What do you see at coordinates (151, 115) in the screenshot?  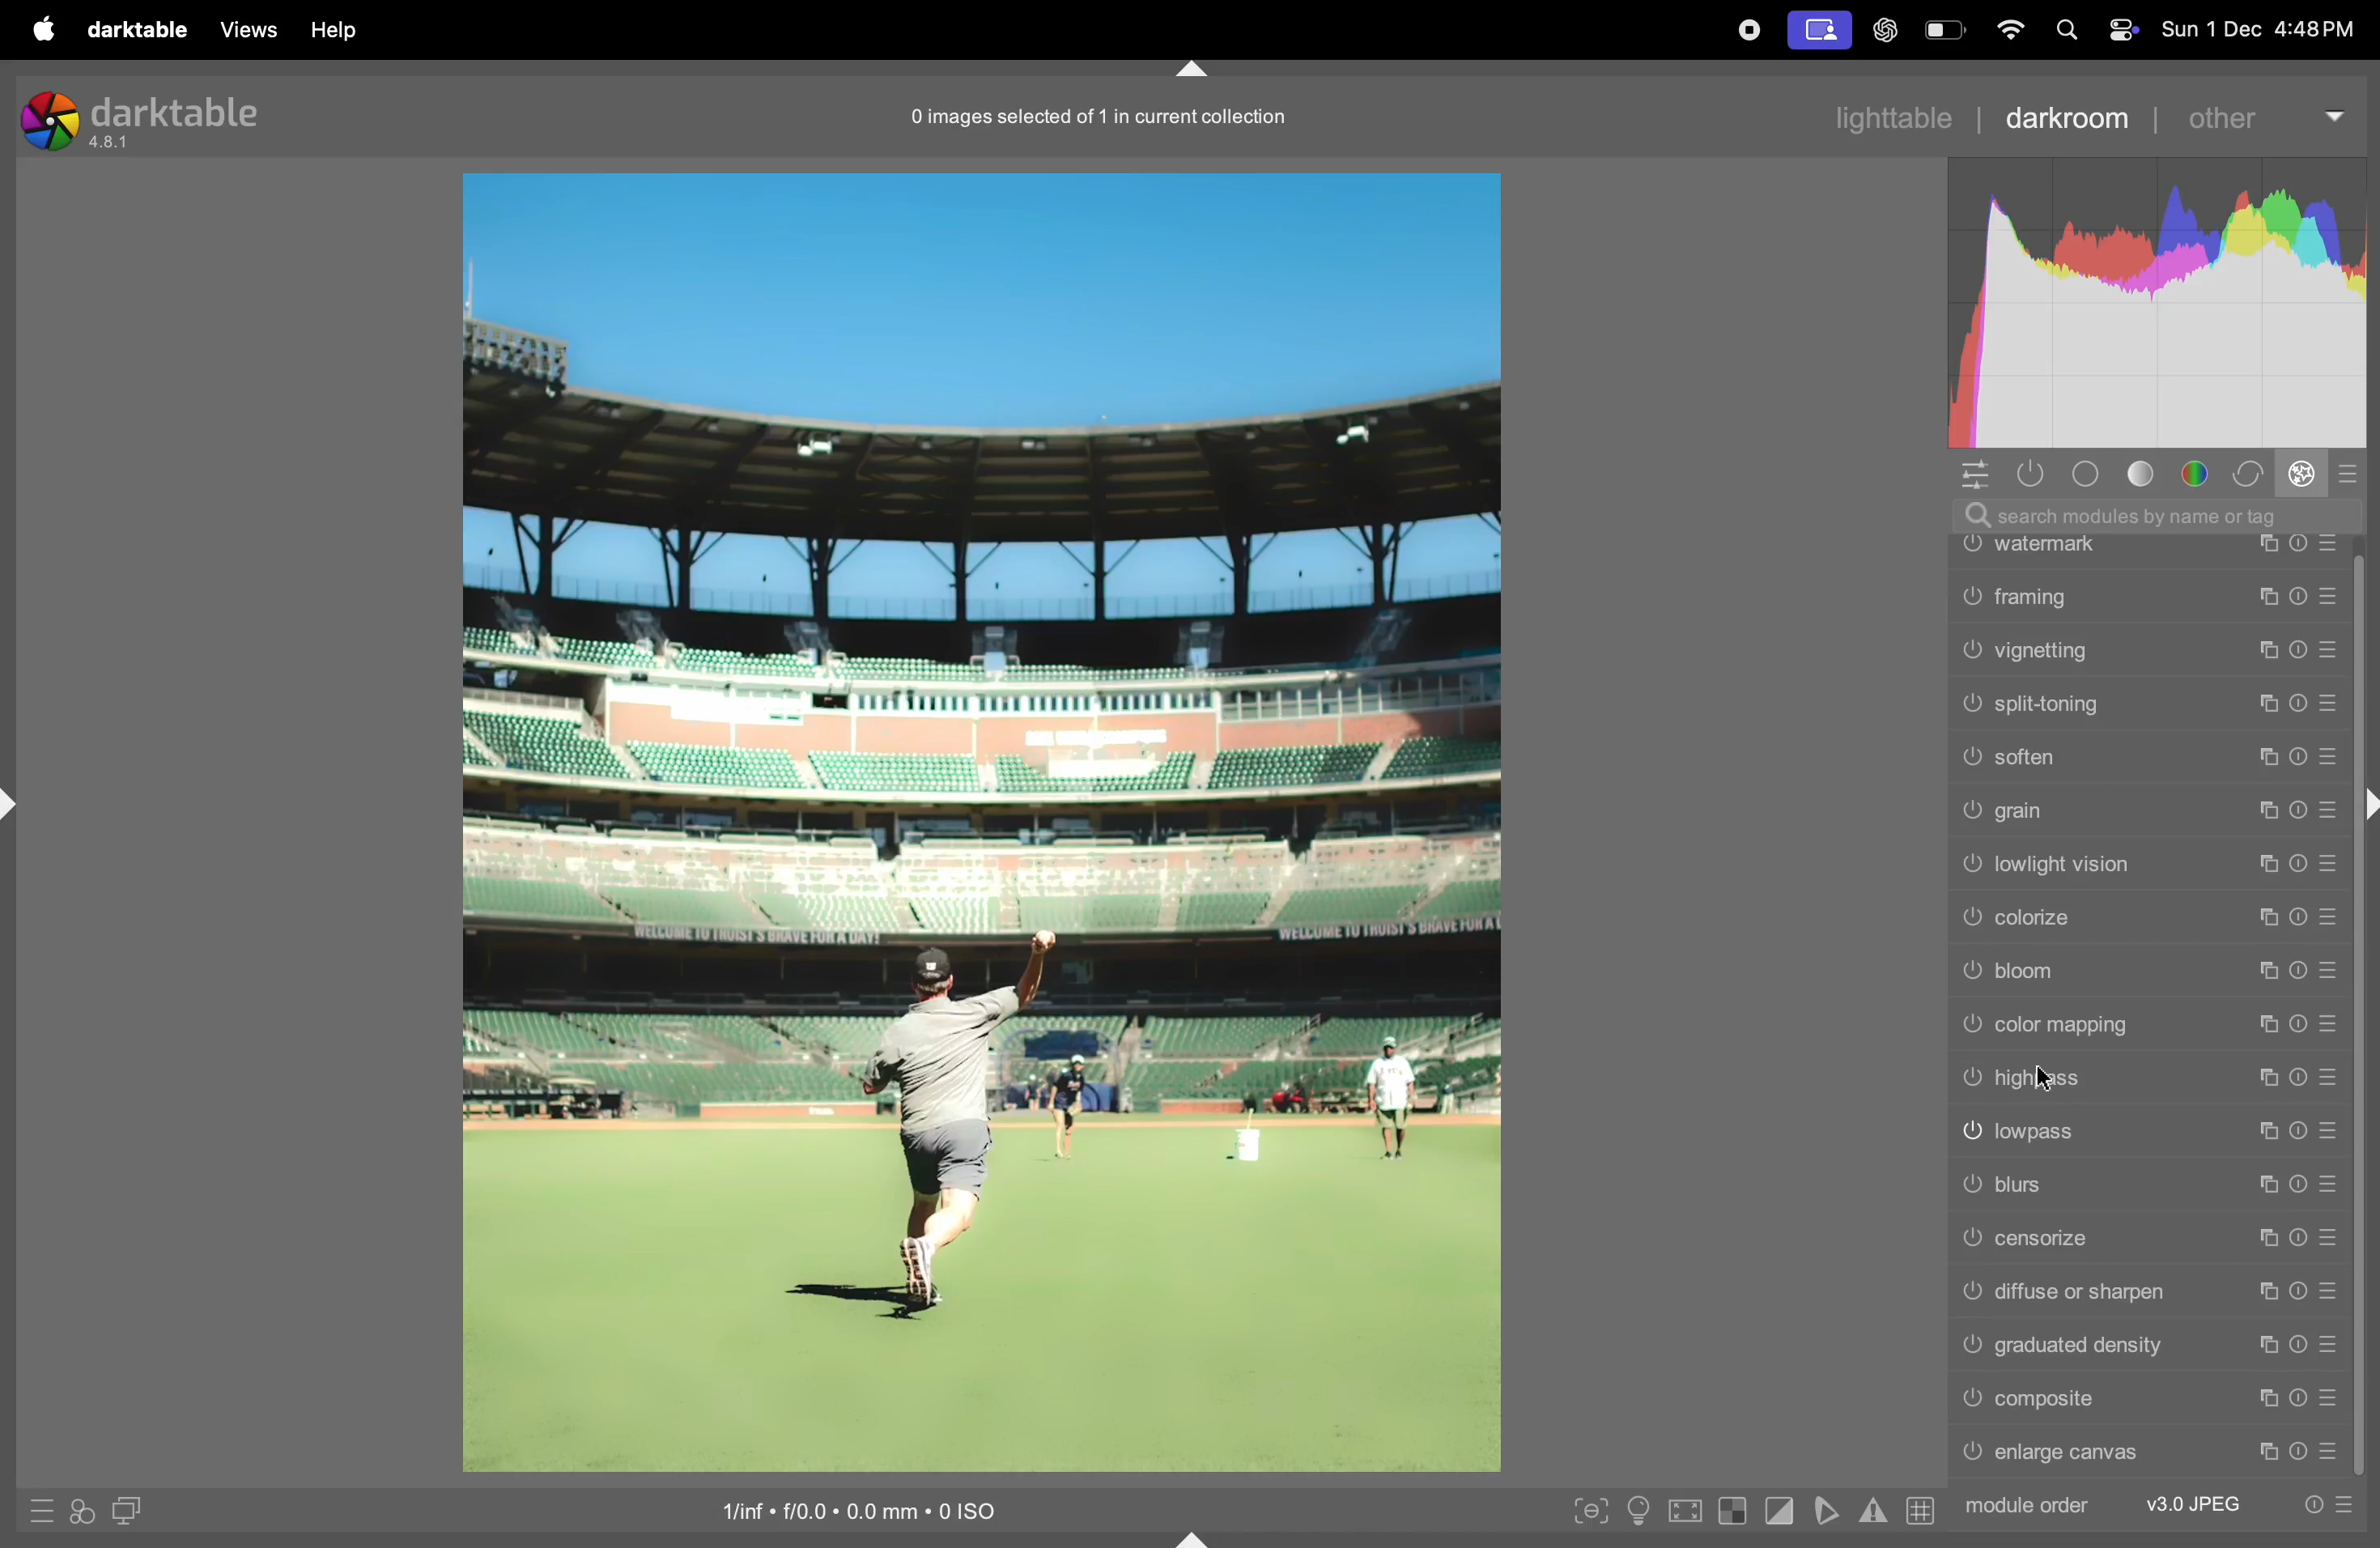 I see `darktable version` at bounding box center [151, 115].